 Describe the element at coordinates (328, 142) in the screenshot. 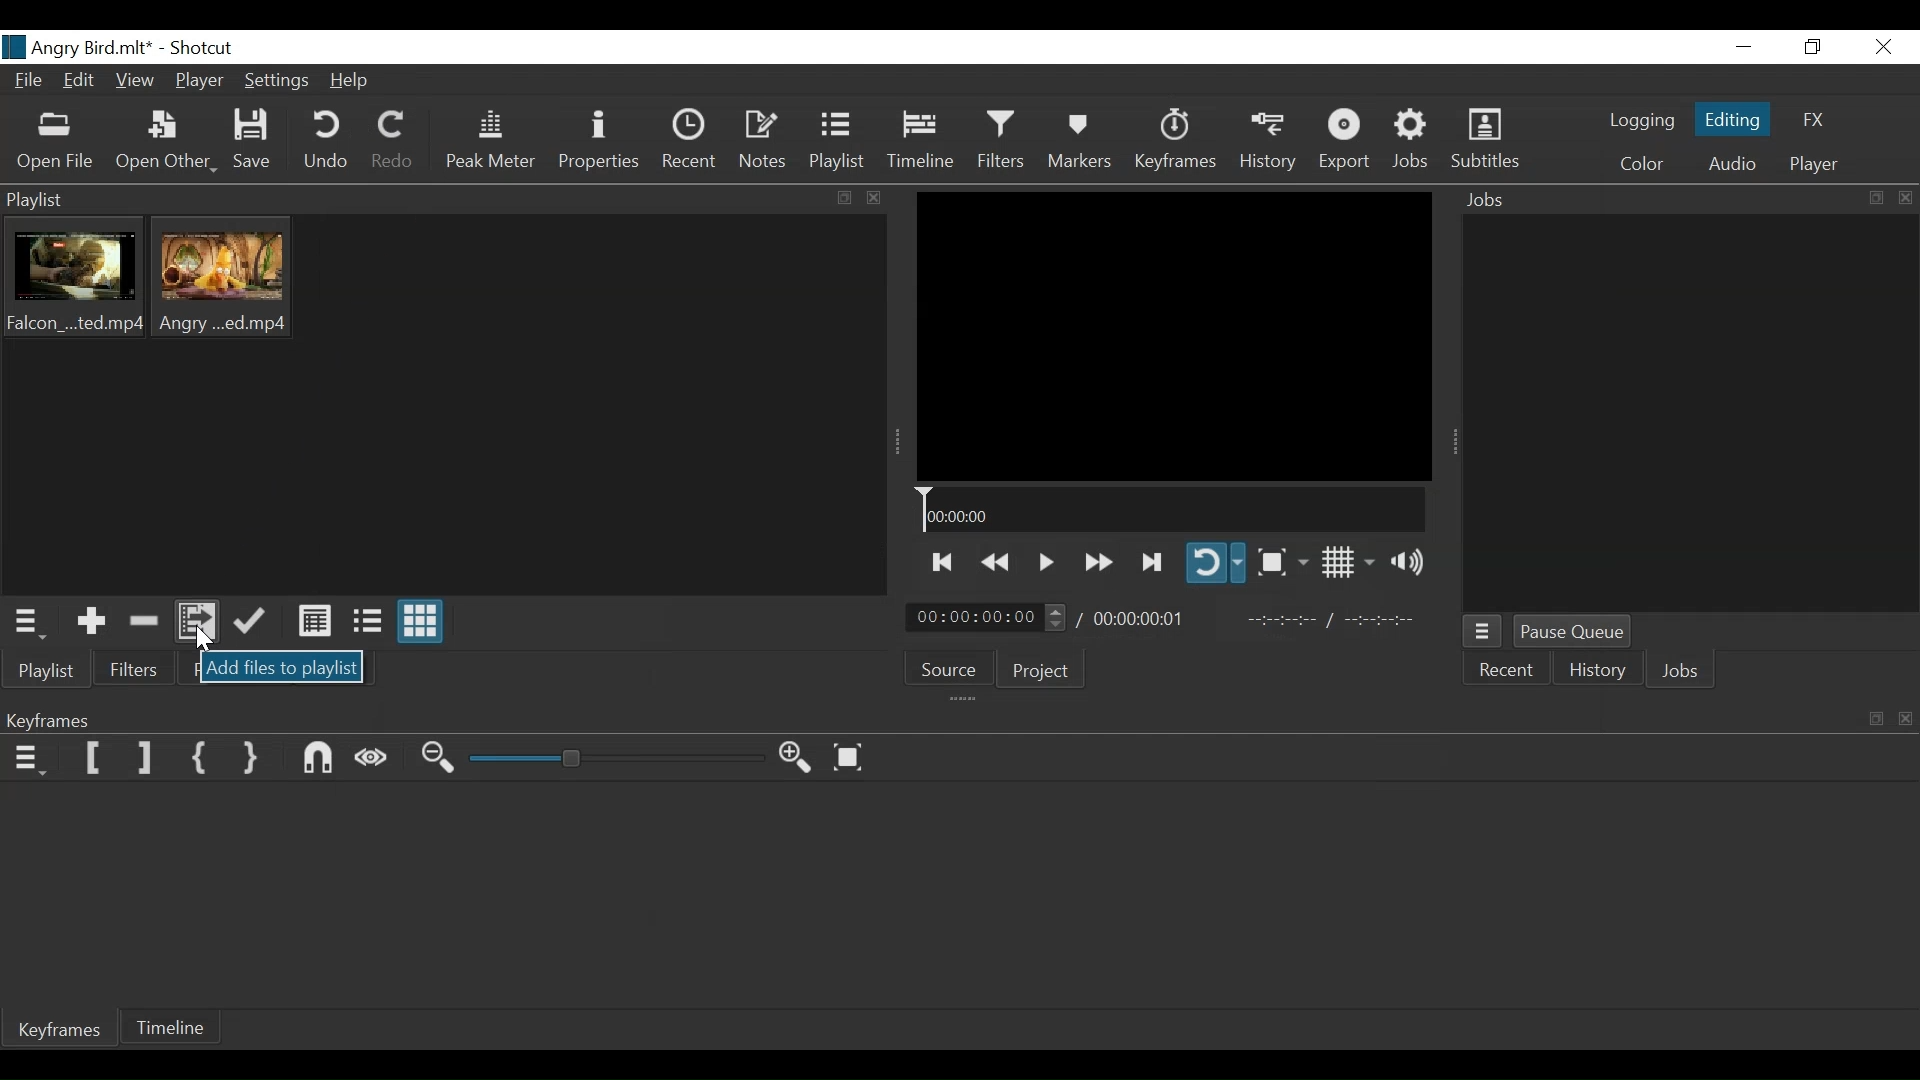

I see `Undo` at that location.